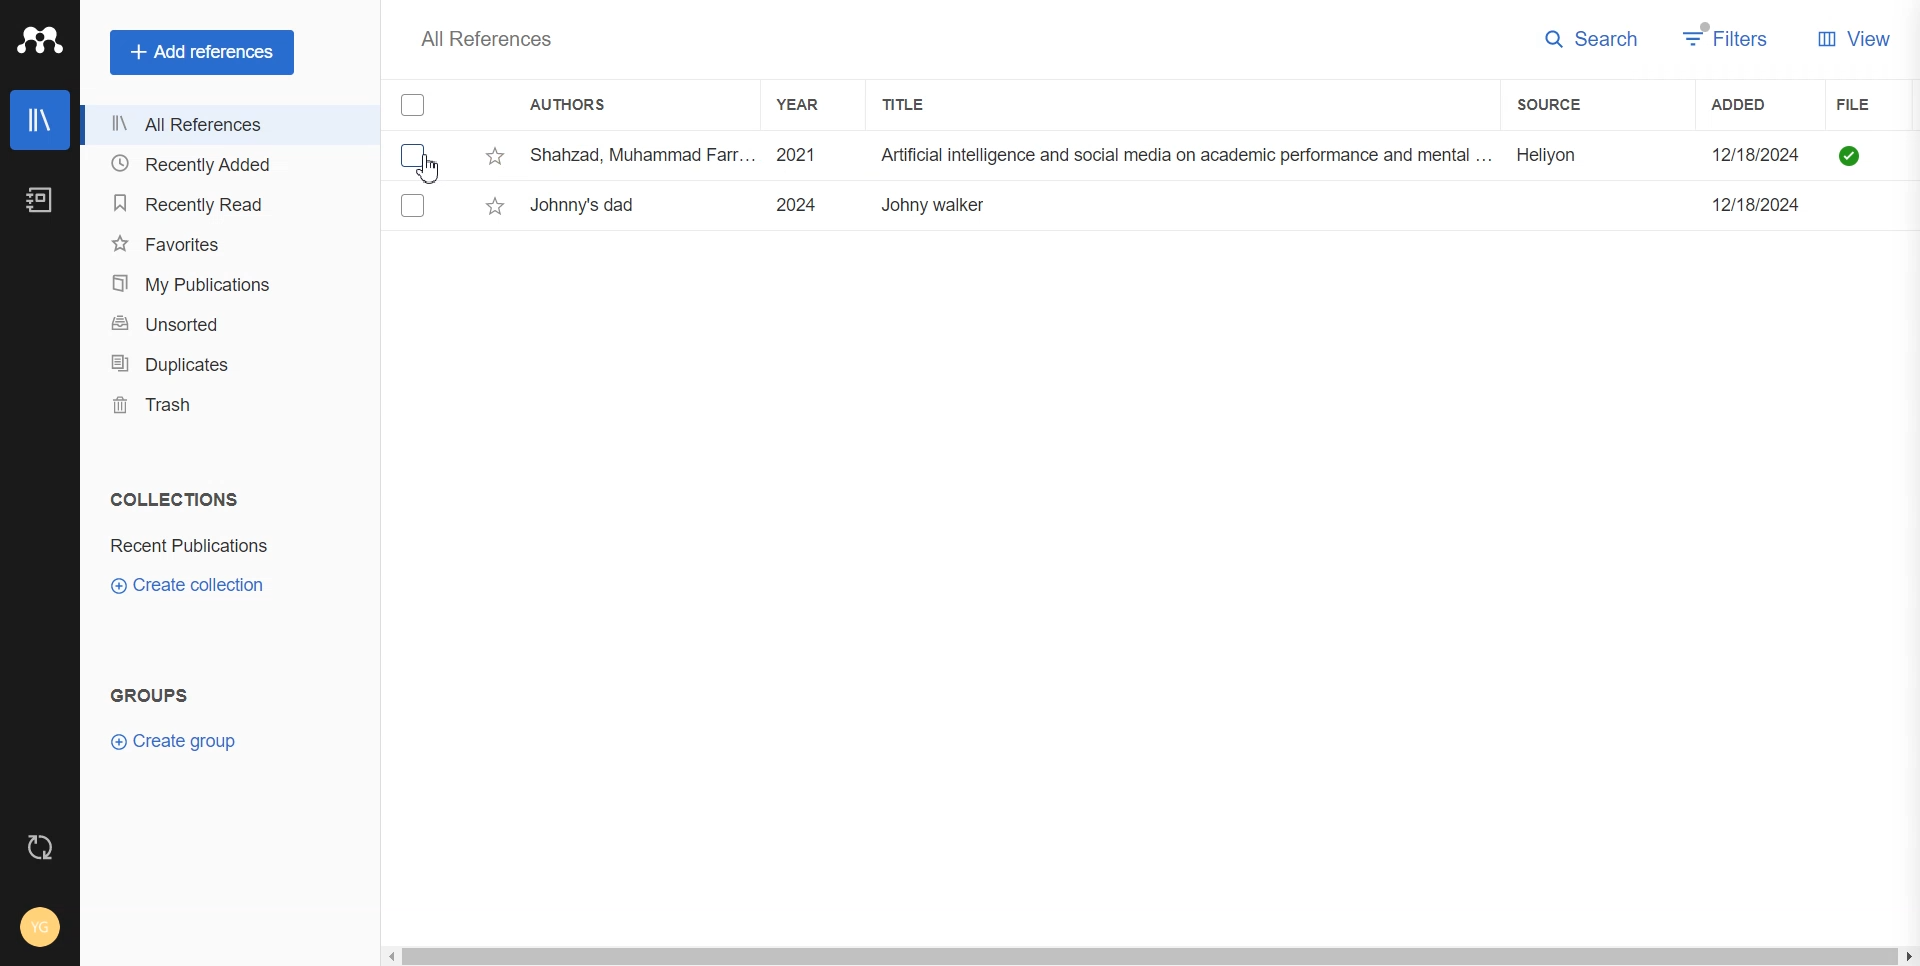 The height and width of the screenshot is (966, 1920). I want to click on View, so click(1854, 37).